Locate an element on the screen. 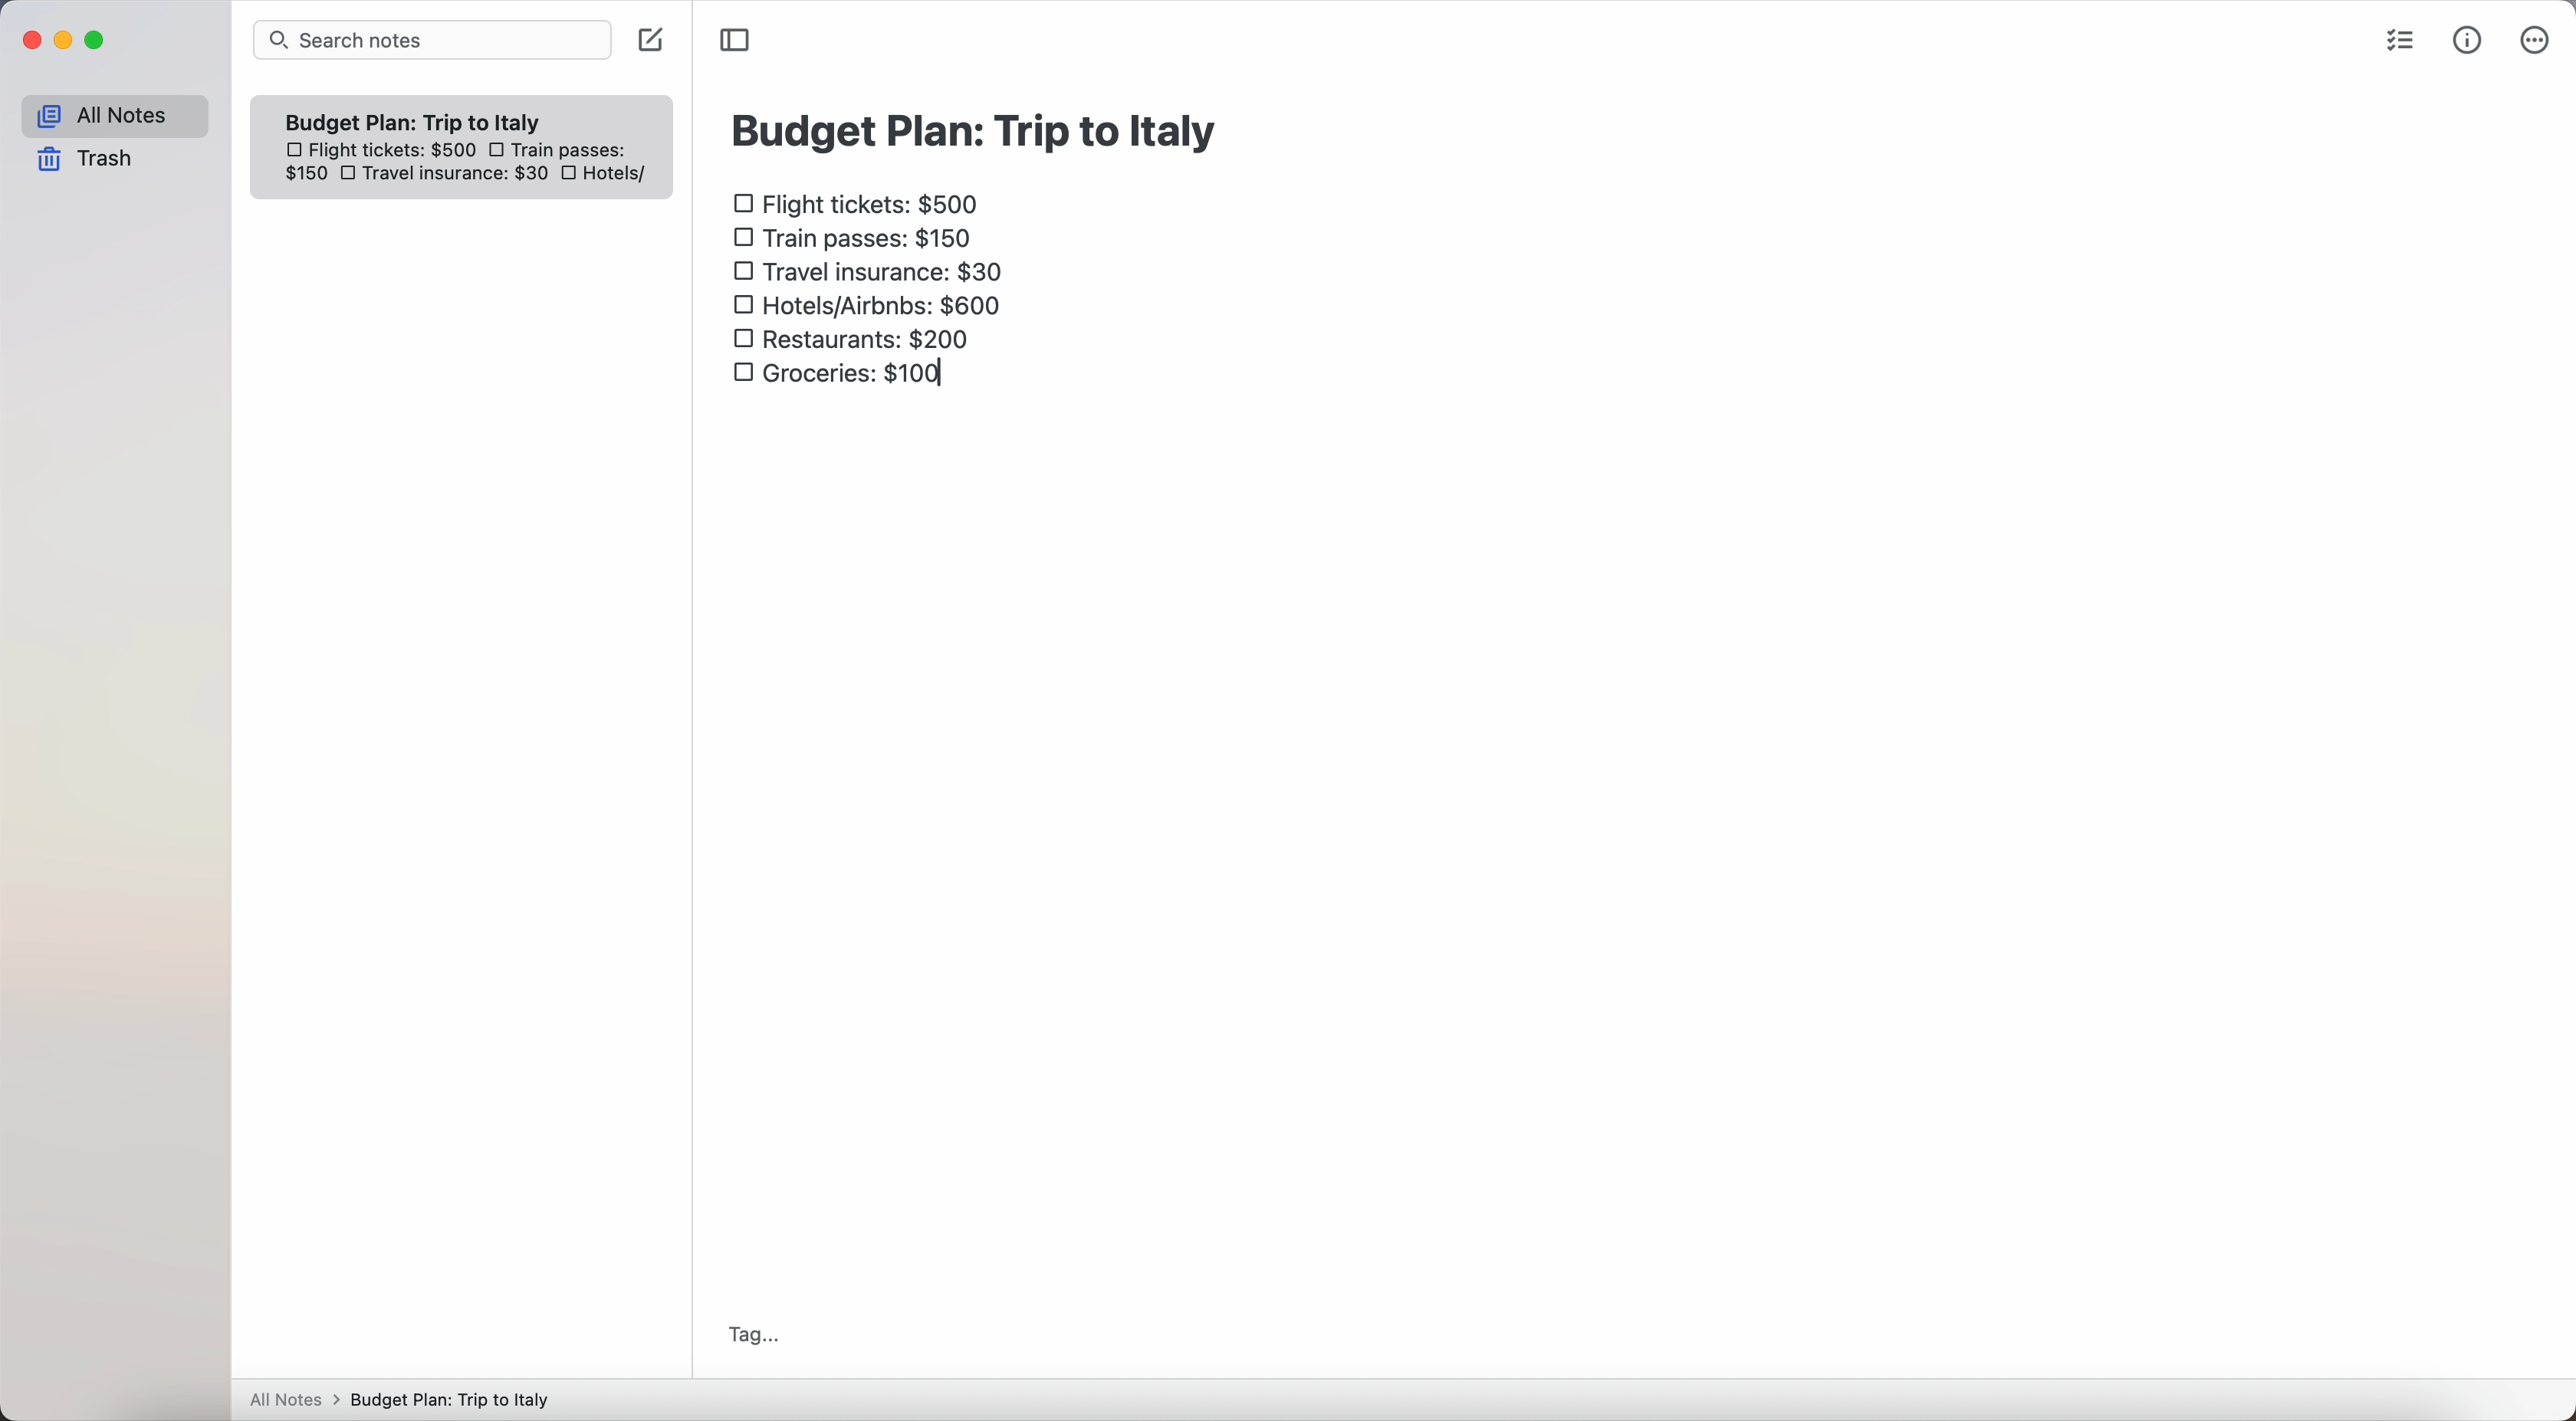 Image resolution: width=2576 pixels, height=1421 pixels. checkbox is located at coordinates (350, 177).